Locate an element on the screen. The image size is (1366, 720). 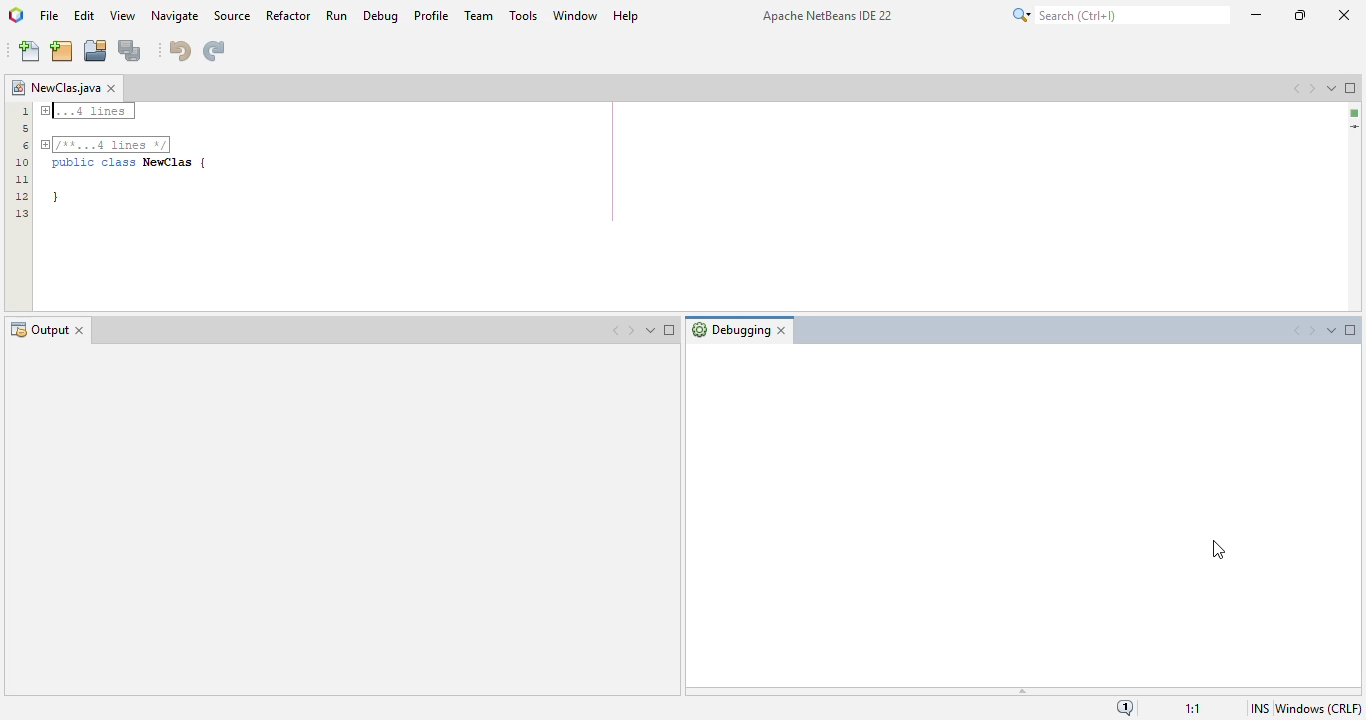
Maximize is located at coordinates (673, 332).